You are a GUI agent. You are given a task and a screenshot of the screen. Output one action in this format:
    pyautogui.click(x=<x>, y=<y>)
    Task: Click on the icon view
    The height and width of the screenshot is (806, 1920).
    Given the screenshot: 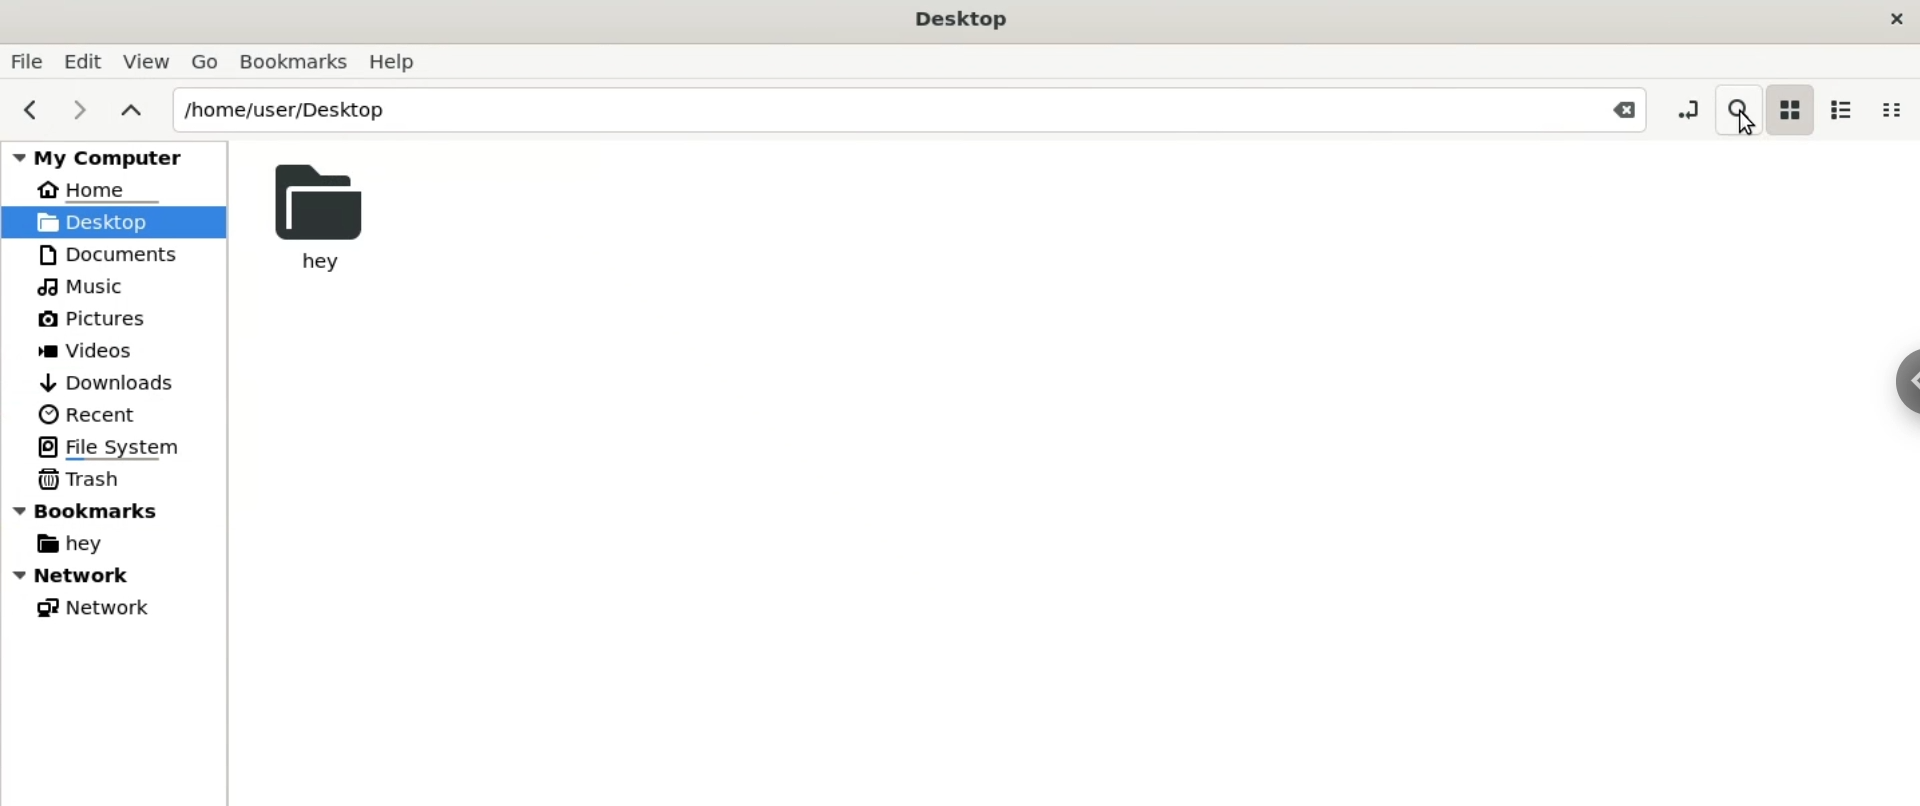 What is the action you would take?
    pyautogui.click(x=1785, y=110)
    